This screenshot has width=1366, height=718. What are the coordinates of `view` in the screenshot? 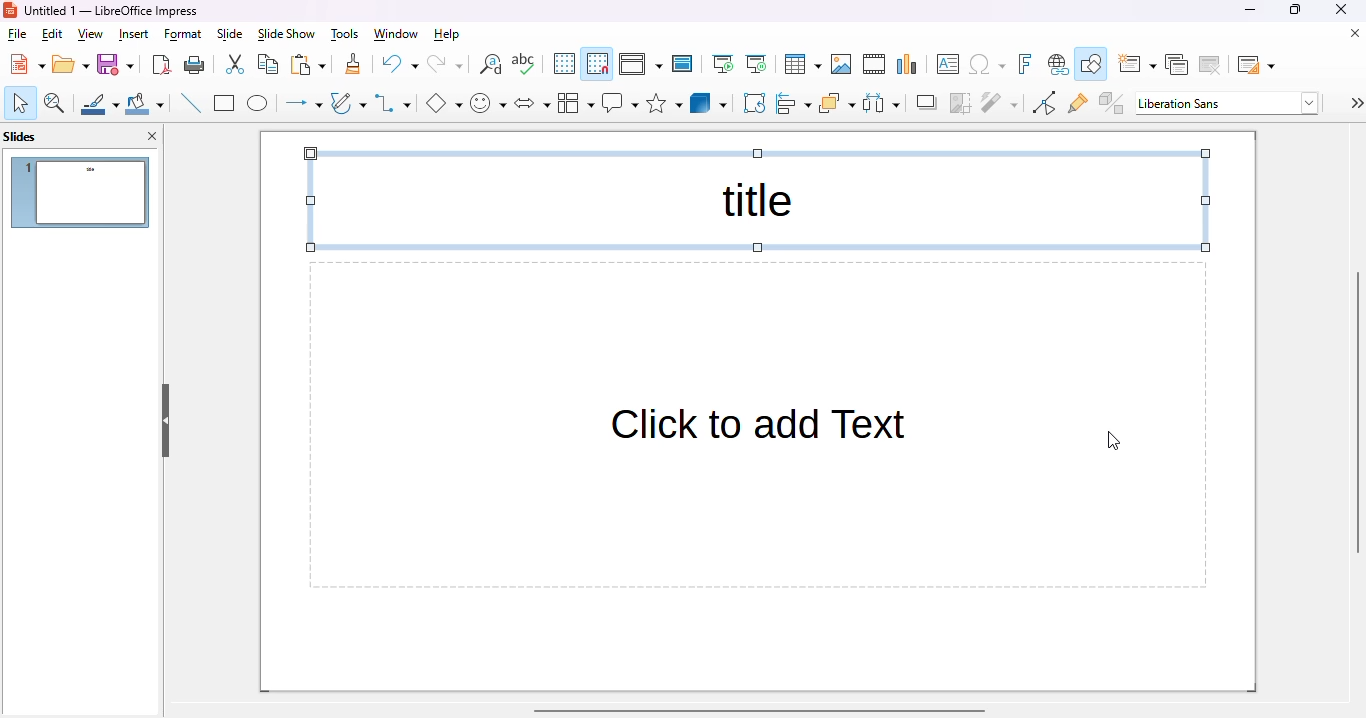 It's located at (90, 35).